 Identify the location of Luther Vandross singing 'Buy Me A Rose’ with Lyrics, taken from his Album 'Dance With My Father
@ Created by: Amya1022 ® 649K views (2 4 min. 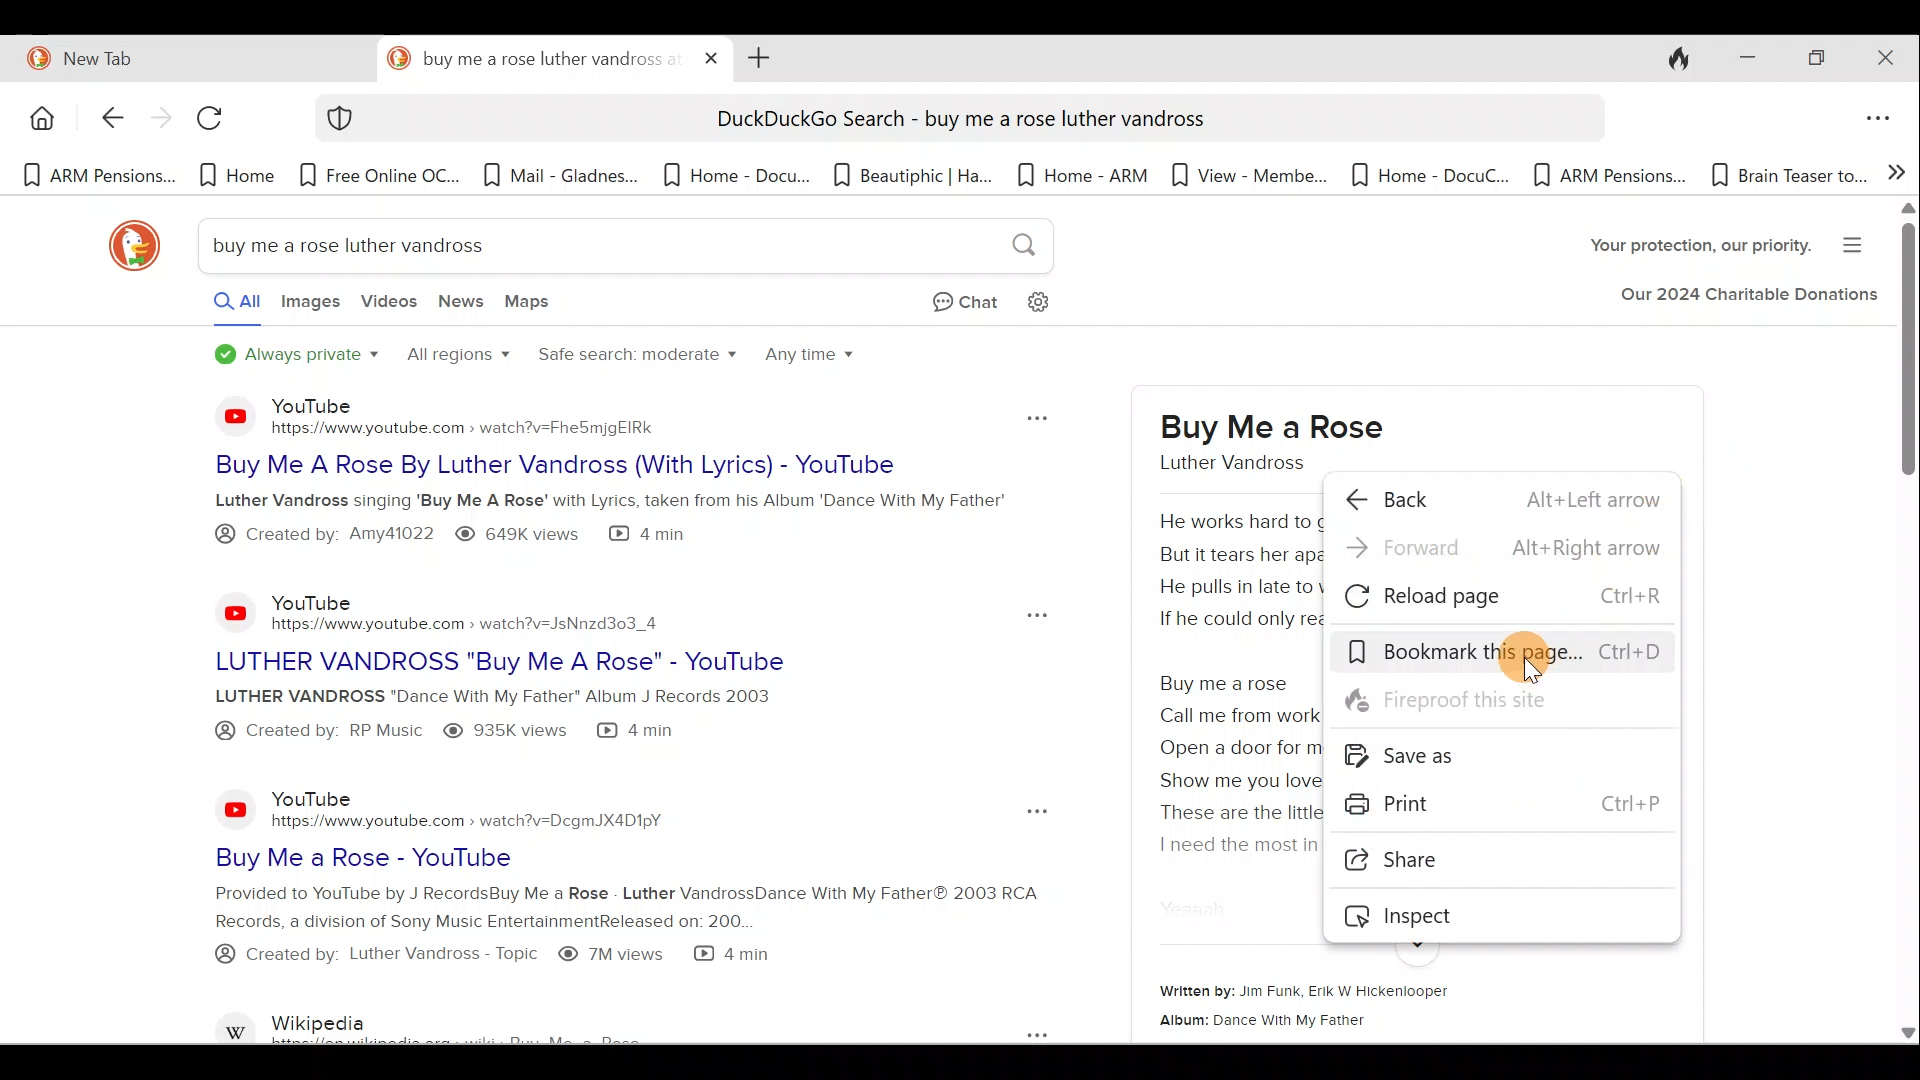
(614, 520).